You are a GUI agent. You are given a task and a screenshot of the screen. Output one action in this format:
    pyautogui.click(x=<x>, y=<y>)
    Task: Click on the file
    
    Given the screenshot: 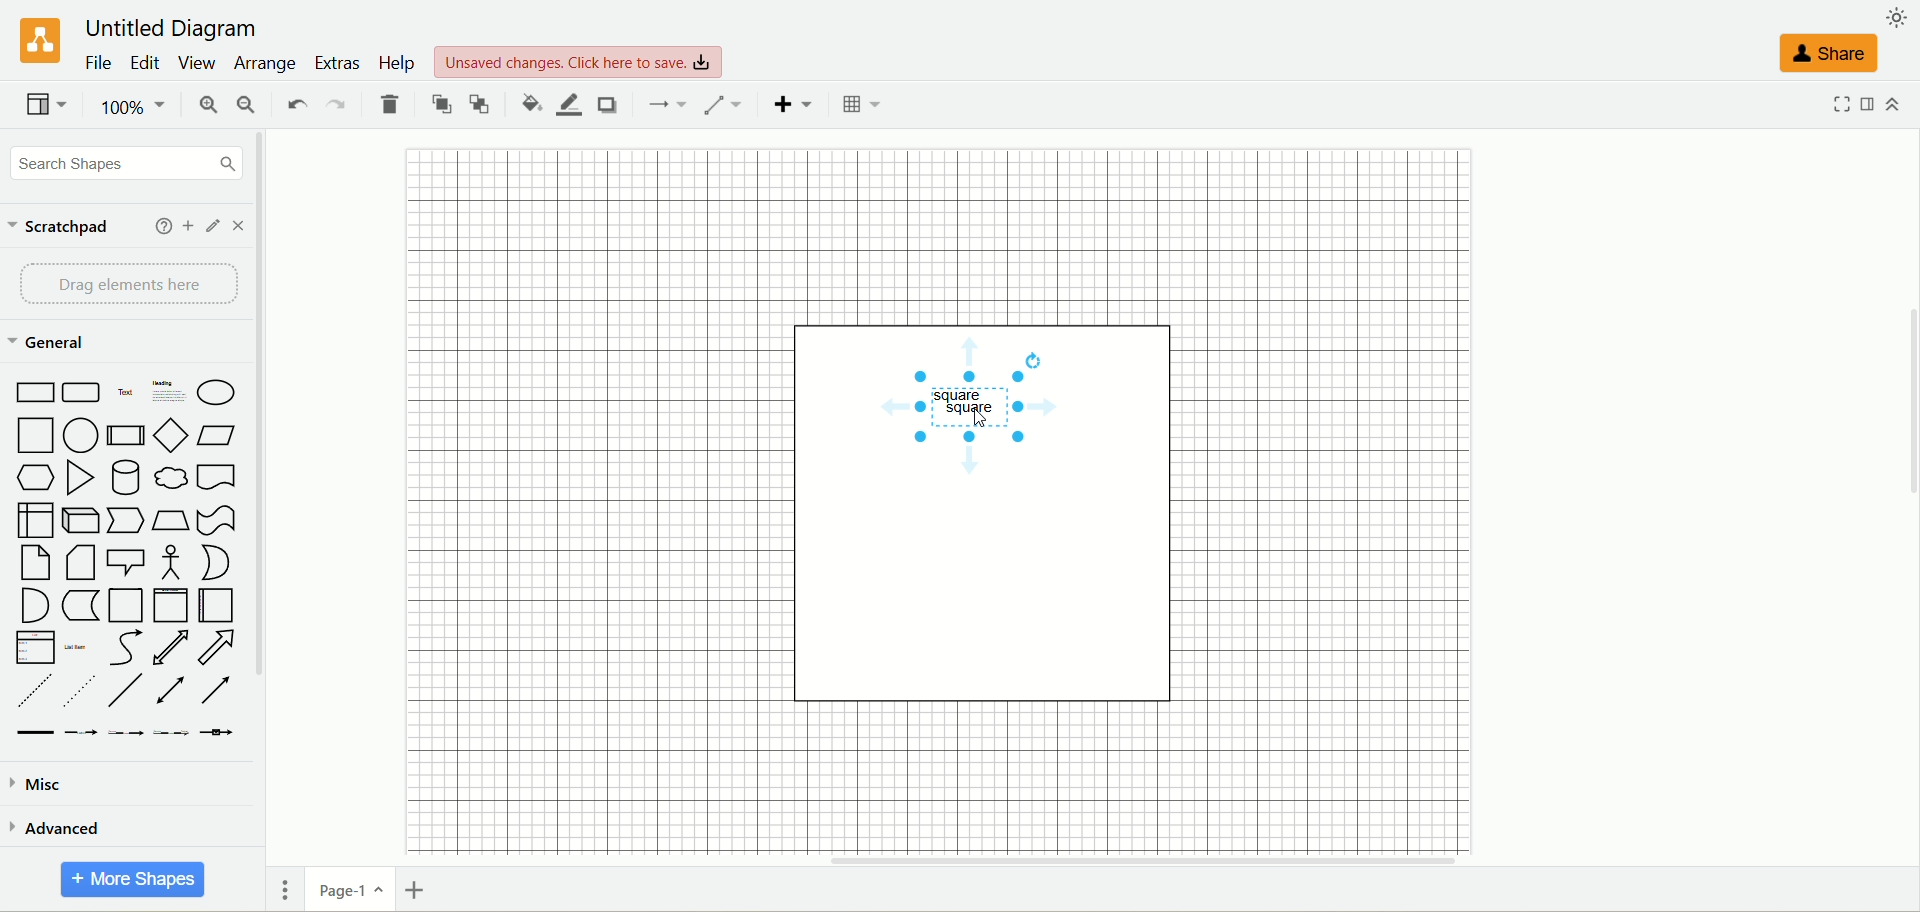 What is the action you would take?
    pyautogui.click(x=100, y=64)
    